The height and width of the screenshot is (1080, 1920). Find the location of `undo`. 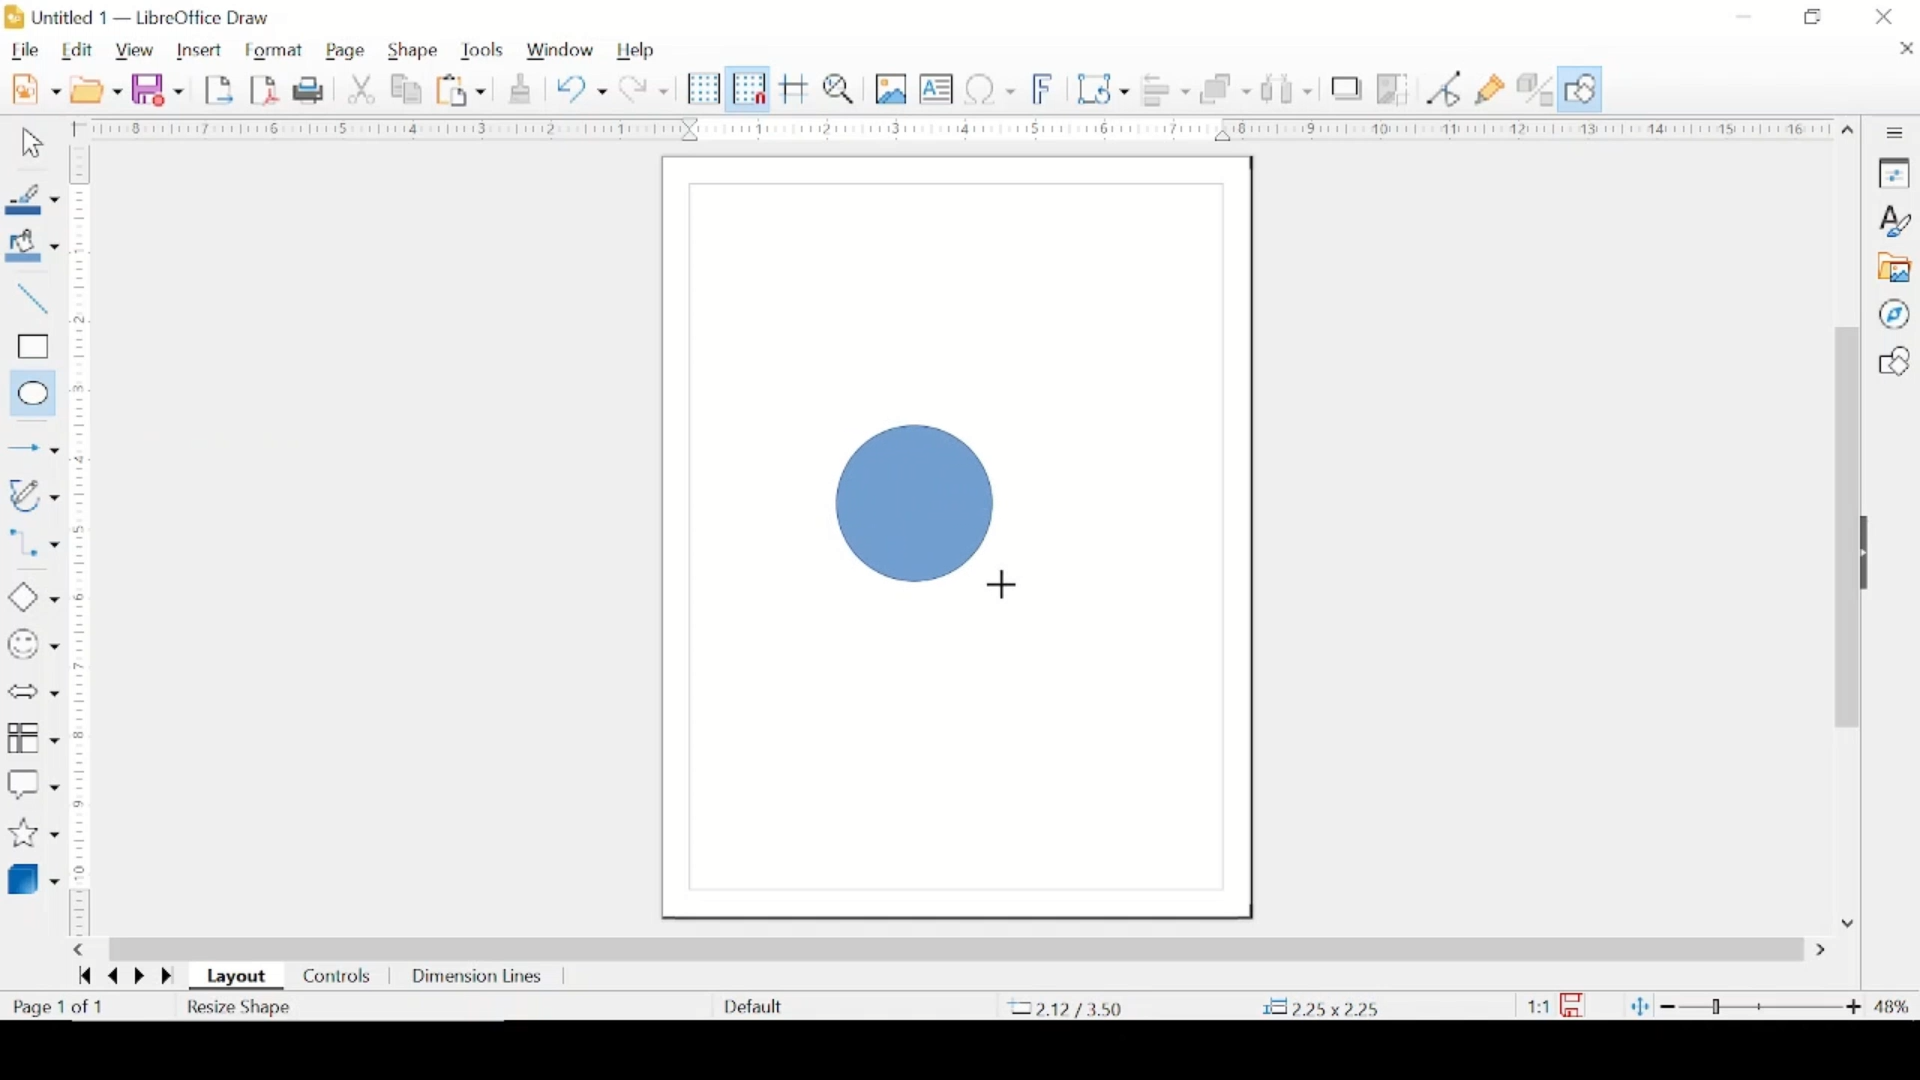

undo is located at coordinates (581, 88).